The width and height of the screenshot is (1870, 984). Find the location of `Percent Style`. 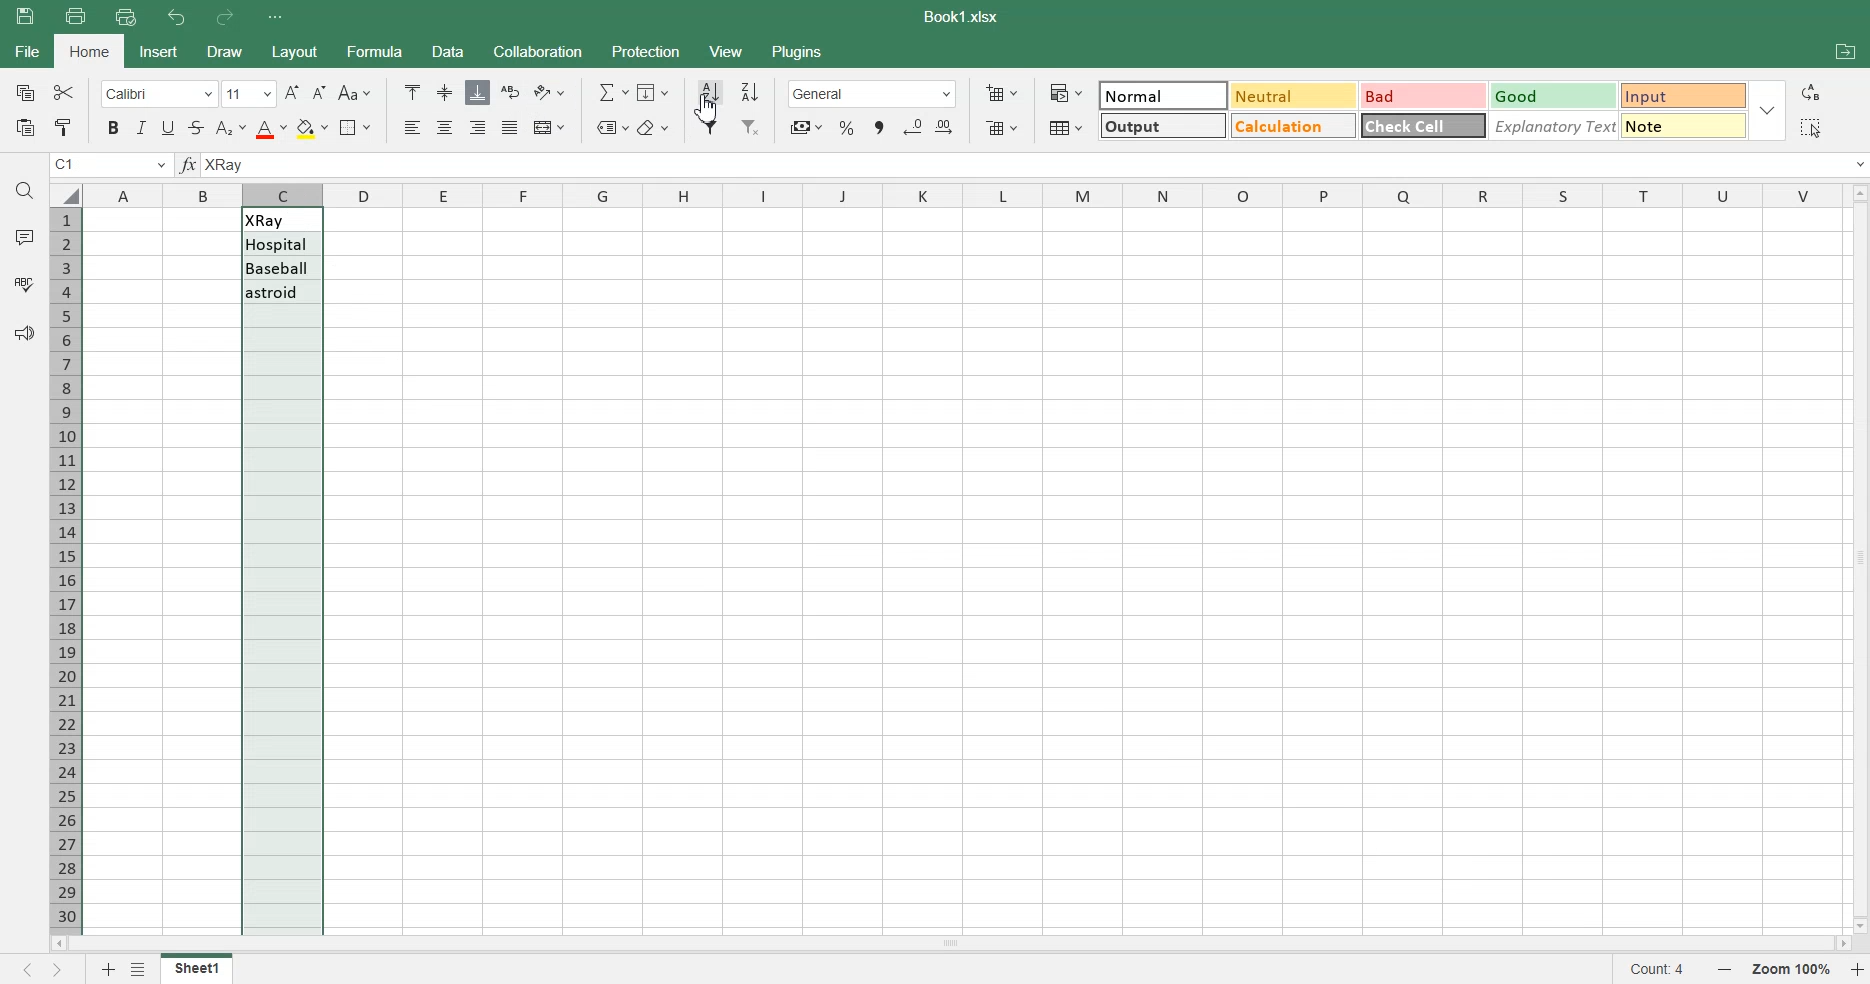

Percent Style is located at coordinates (846, 127).